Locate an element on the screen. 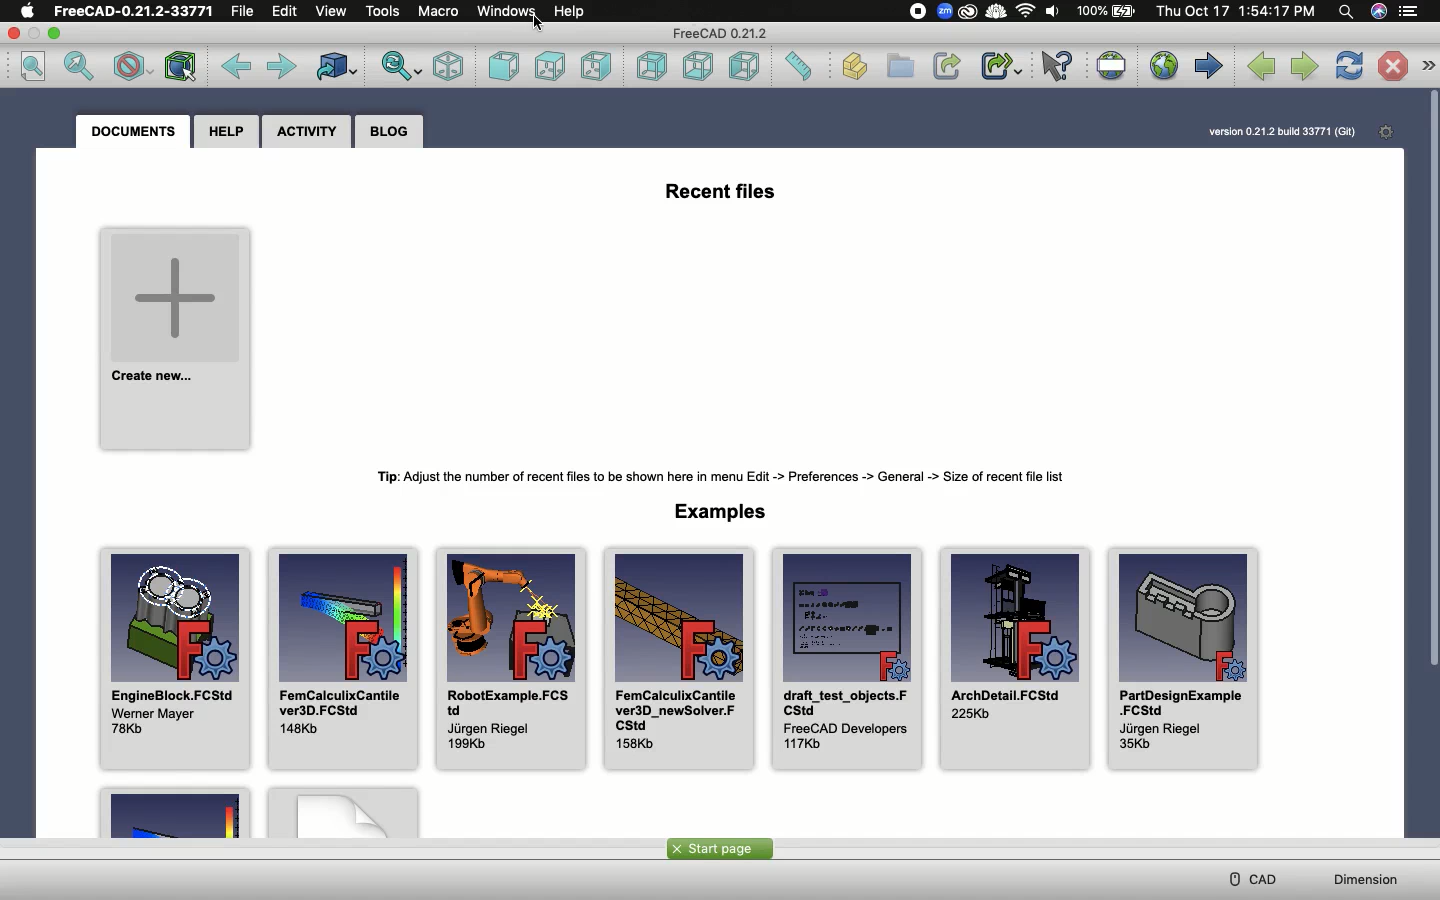  Navigation is located at coordinates (1428, 66).